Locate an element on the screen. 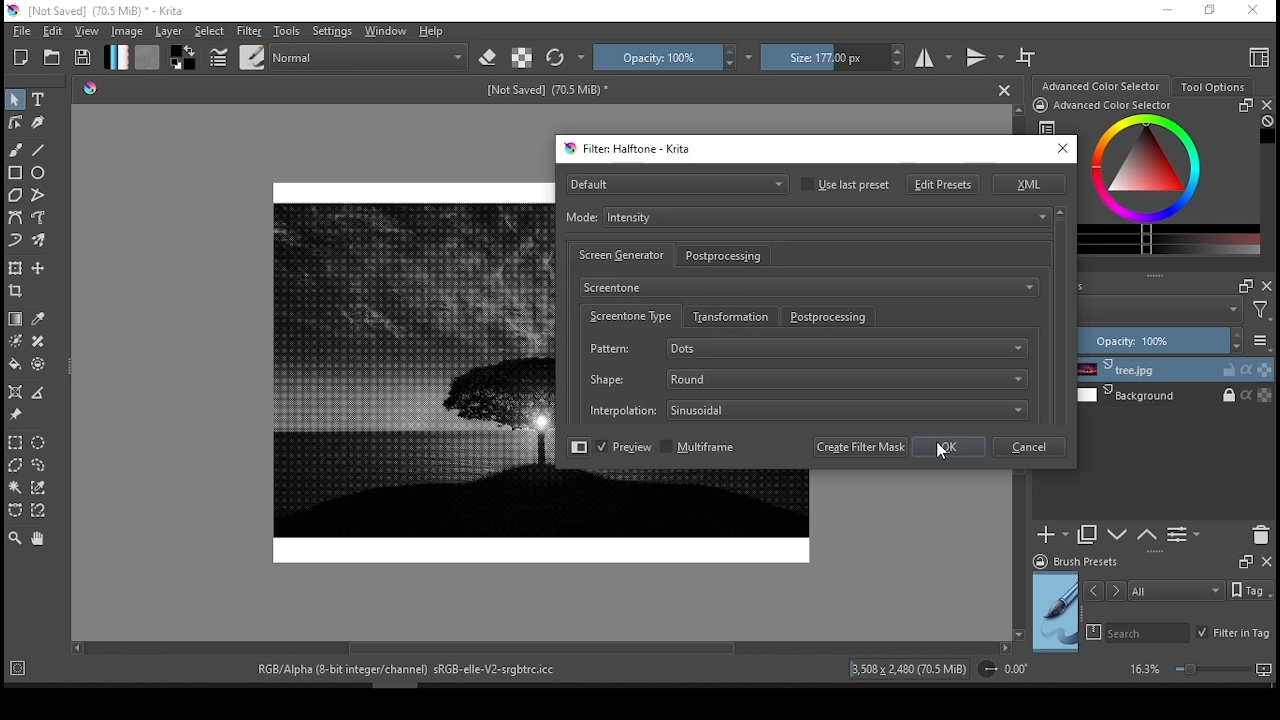 The height and width of the screenshot is (720, 1280). zoom tool is located at coordinates (15, 539).